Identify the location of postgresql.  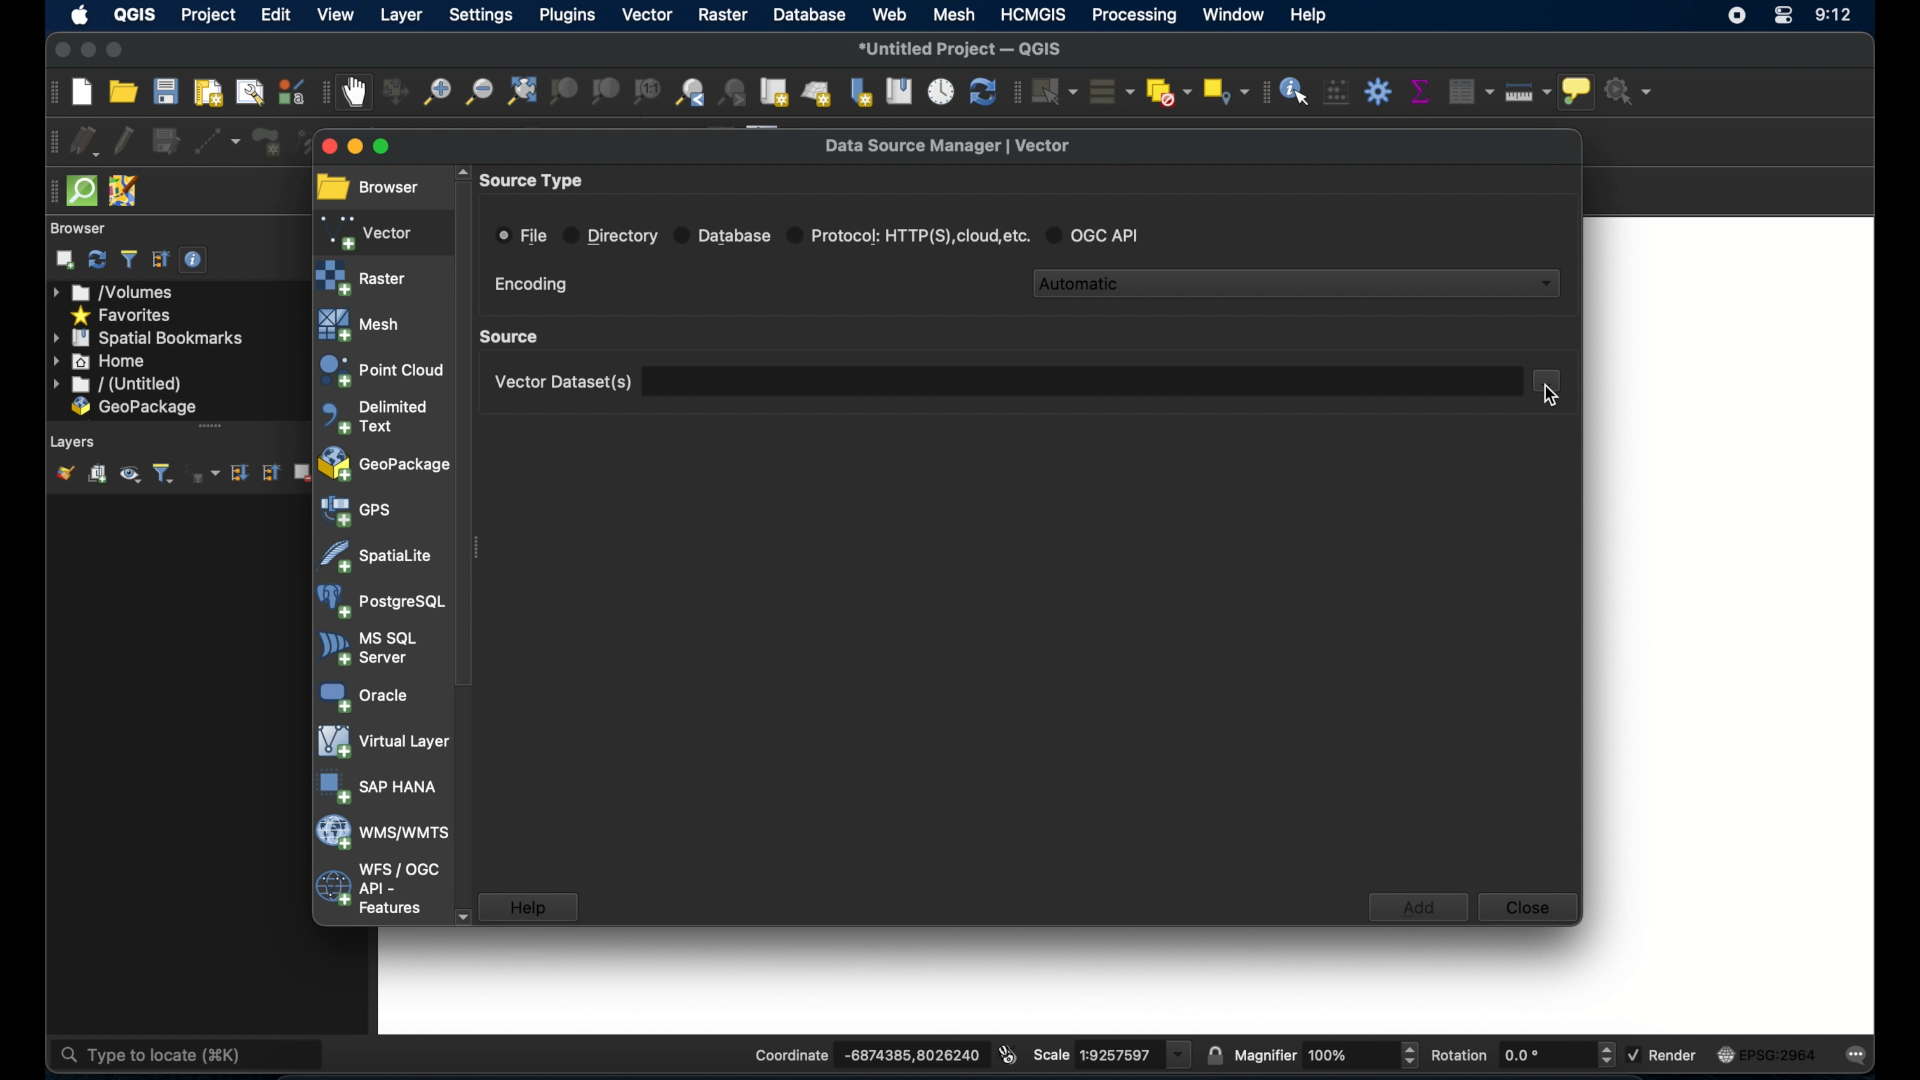
(381, 602).